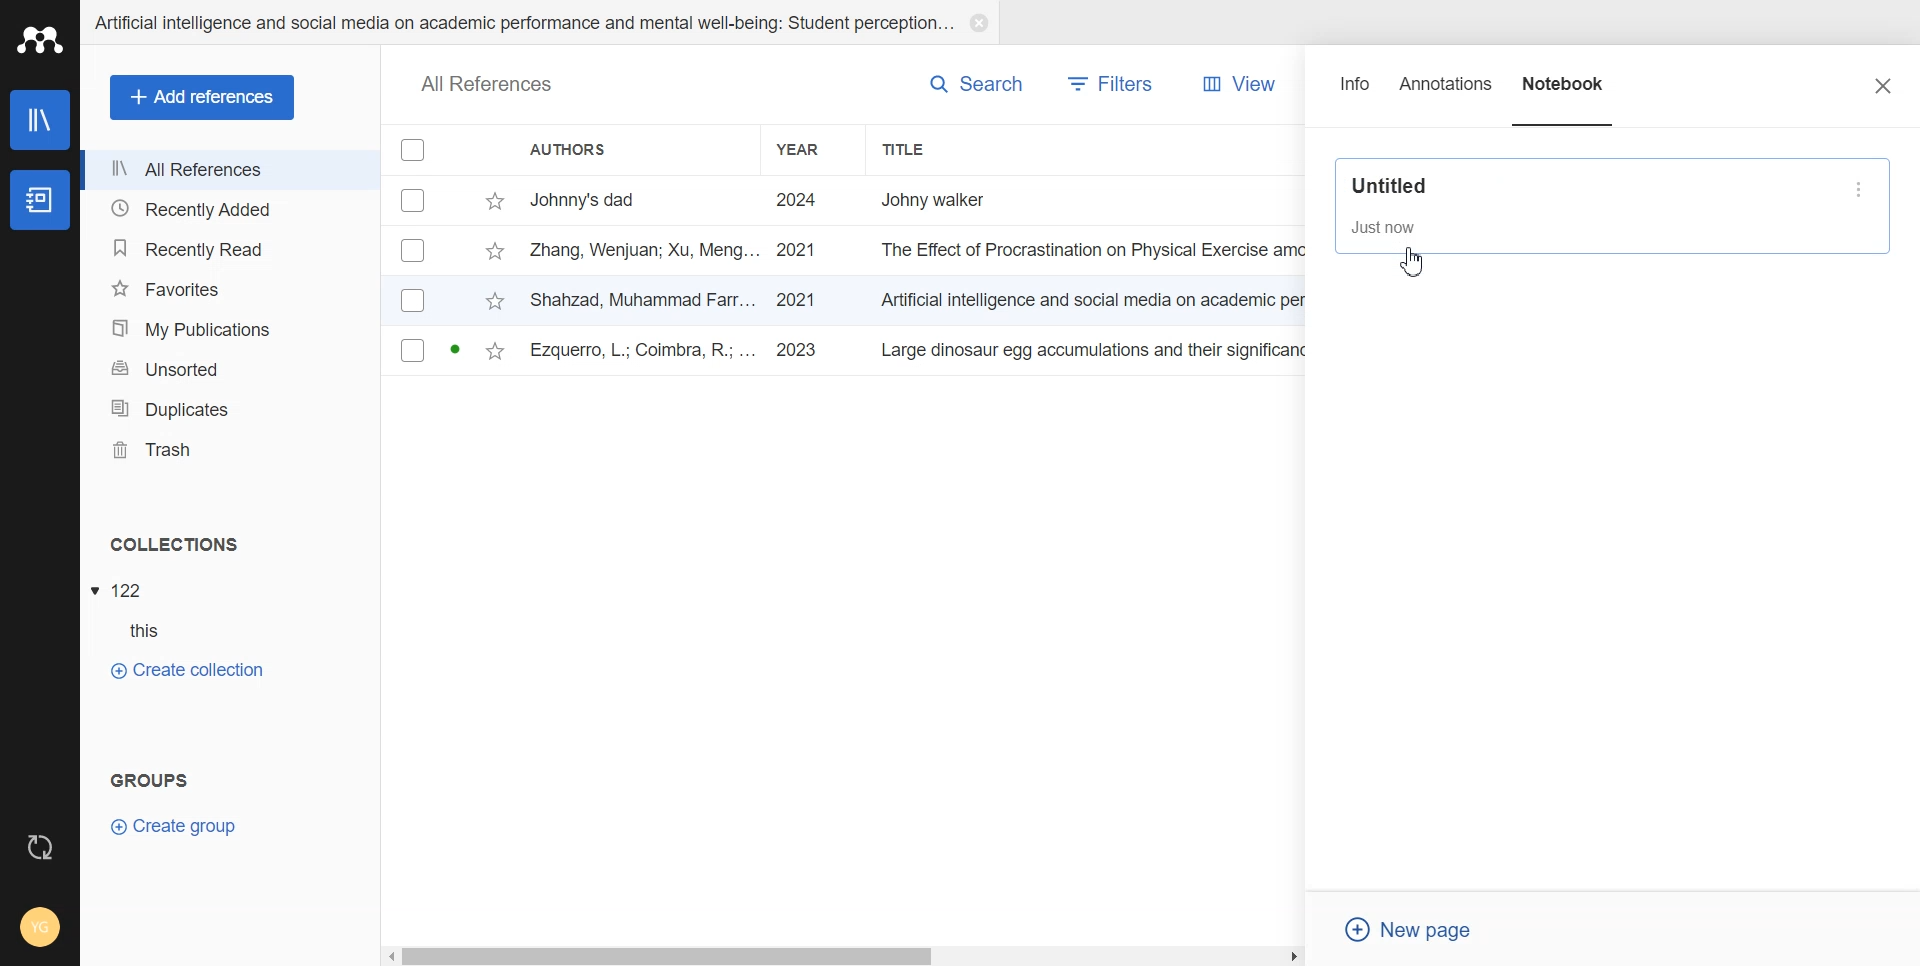  What do you see at coordinates (945, 149) in the screenshot?
I see `Title` at bounding box center [945, 149].